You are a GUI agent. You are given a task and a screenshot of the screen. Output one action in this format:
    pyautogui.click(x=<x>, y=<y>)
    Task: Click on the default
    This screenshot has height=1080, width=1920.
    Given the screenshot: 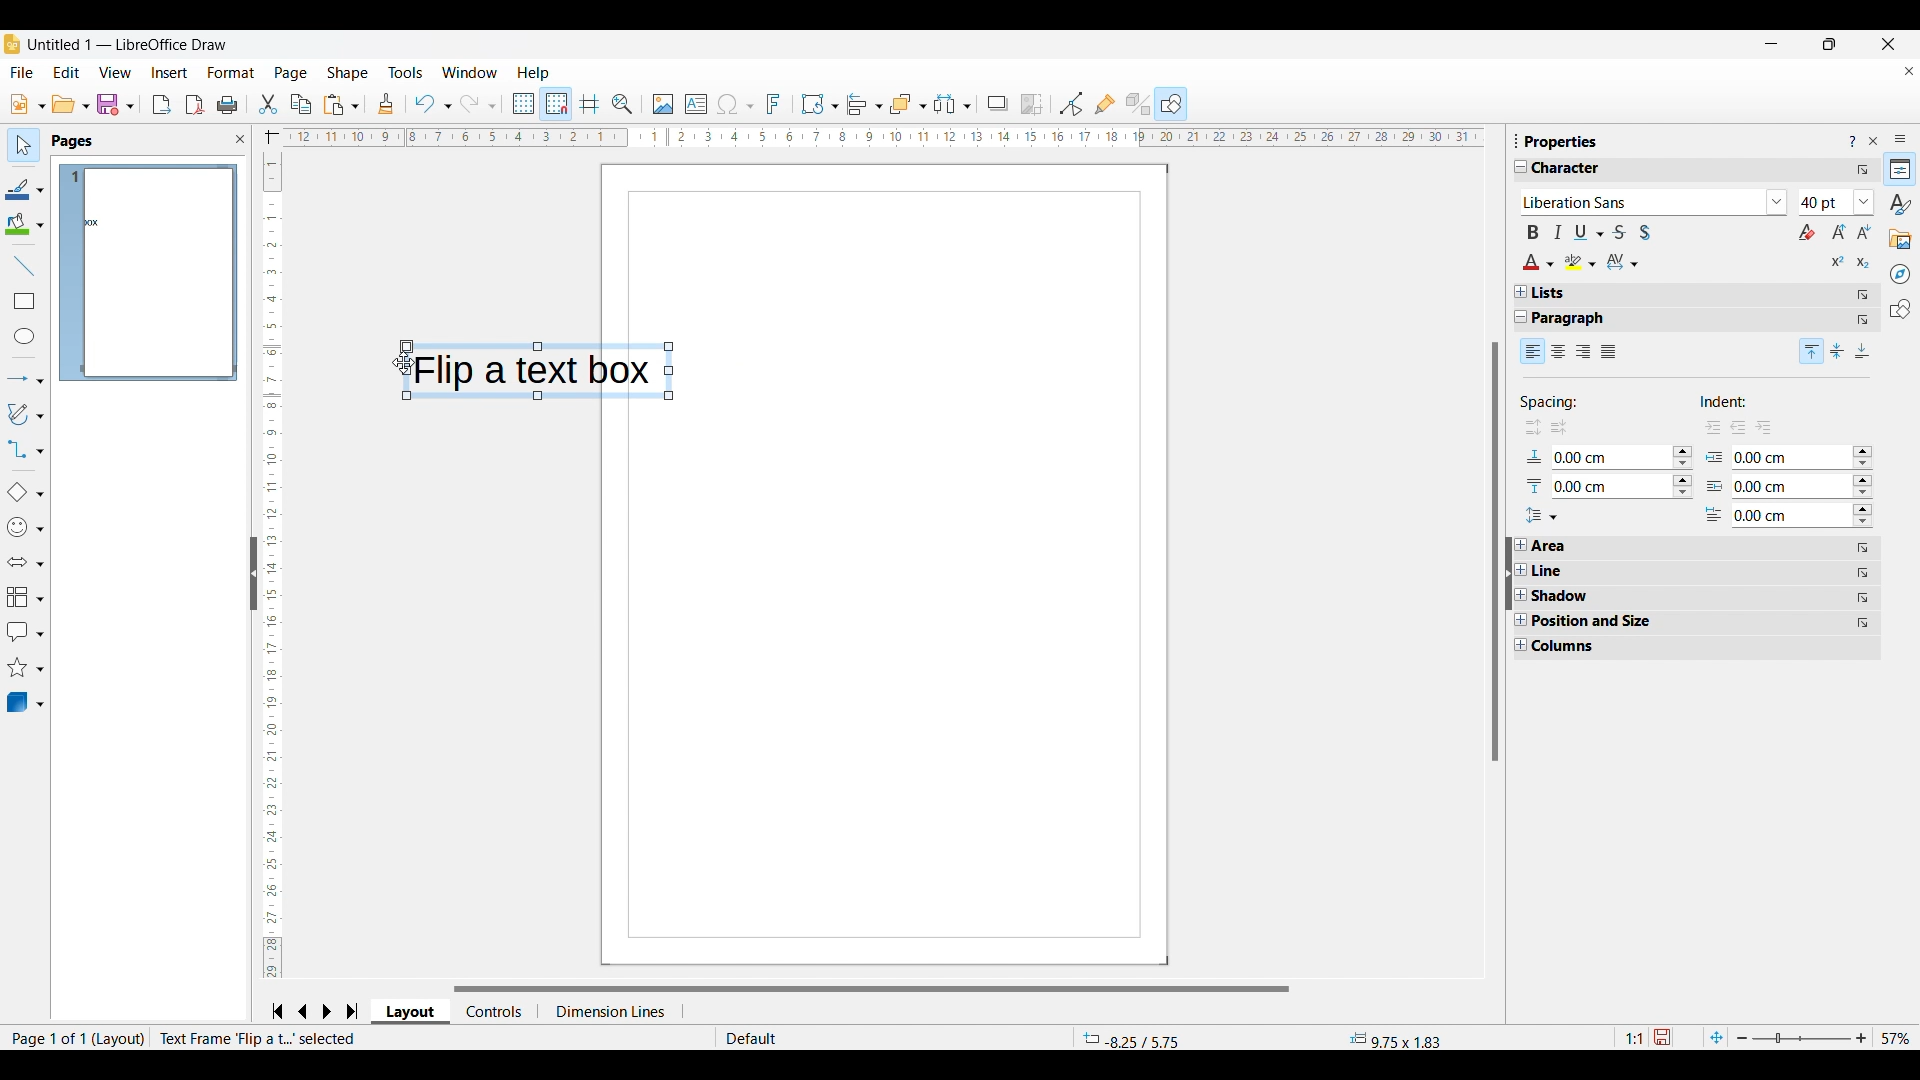 What is the action you would take?
    pyautogui.click(x=800, y=1038)
    